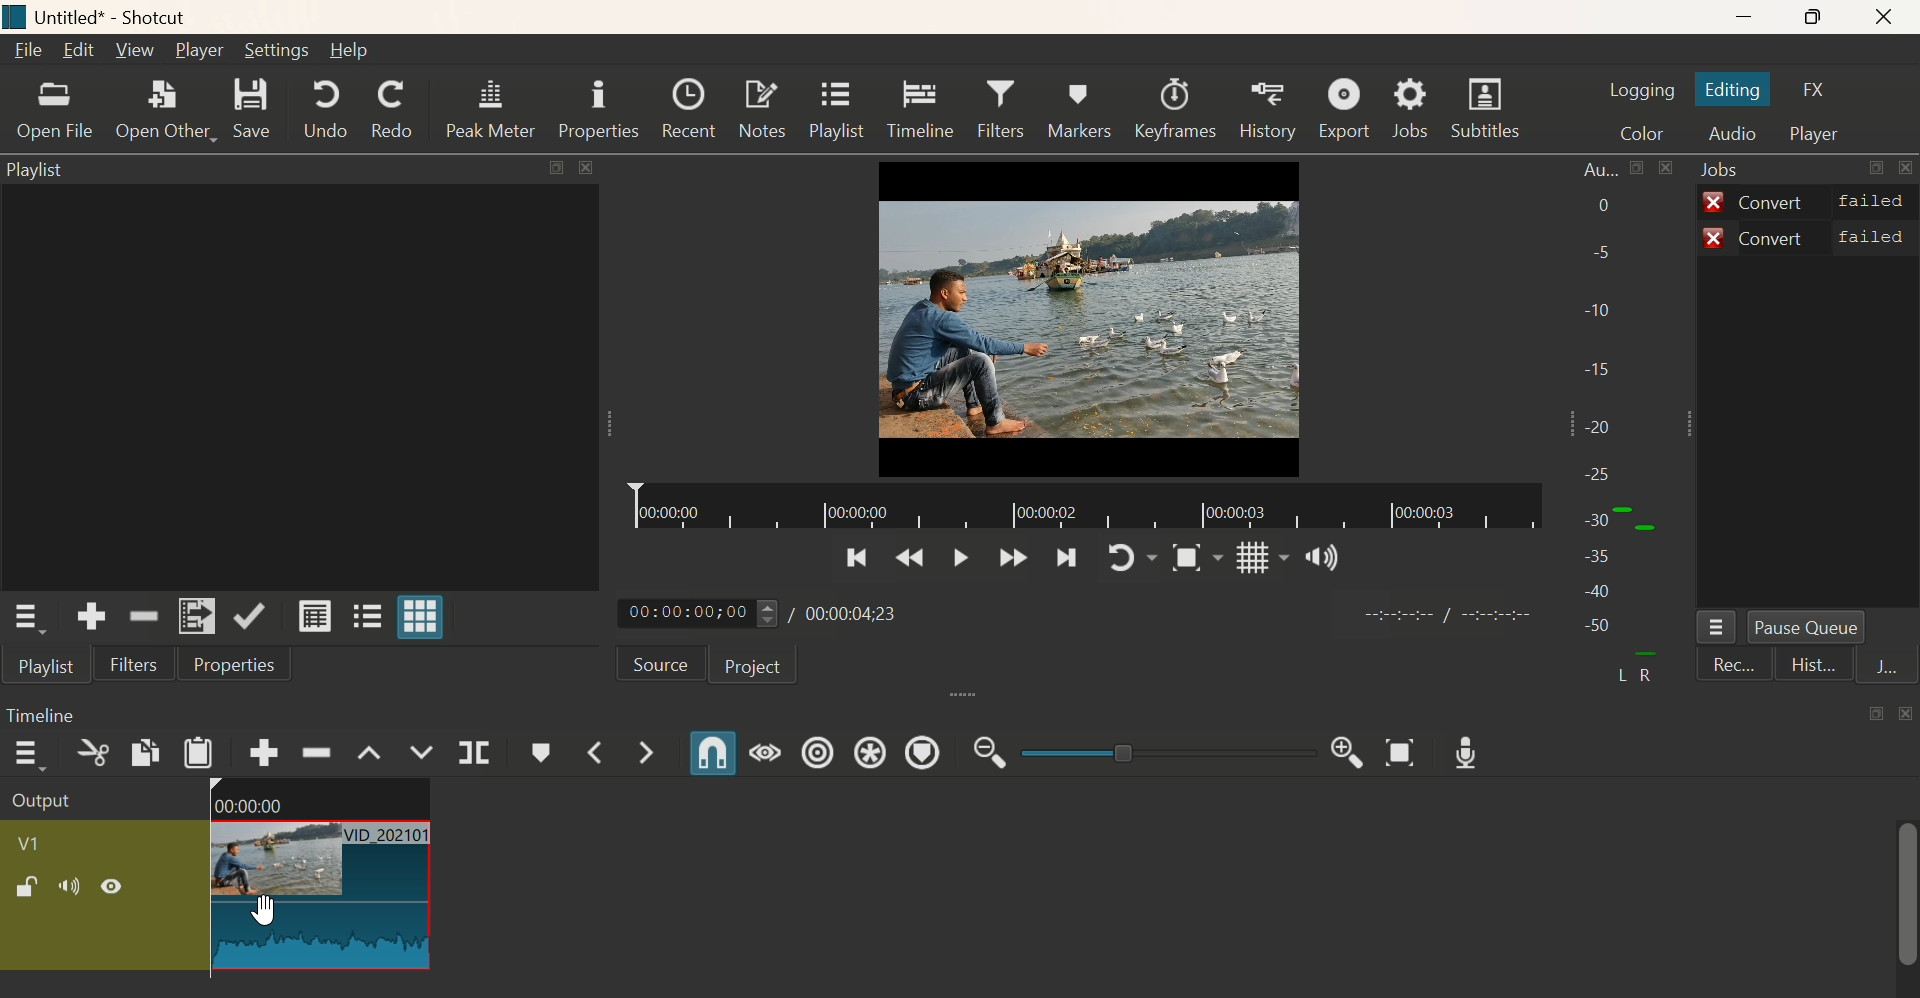  I want to click on Notes, so click(759, 111).